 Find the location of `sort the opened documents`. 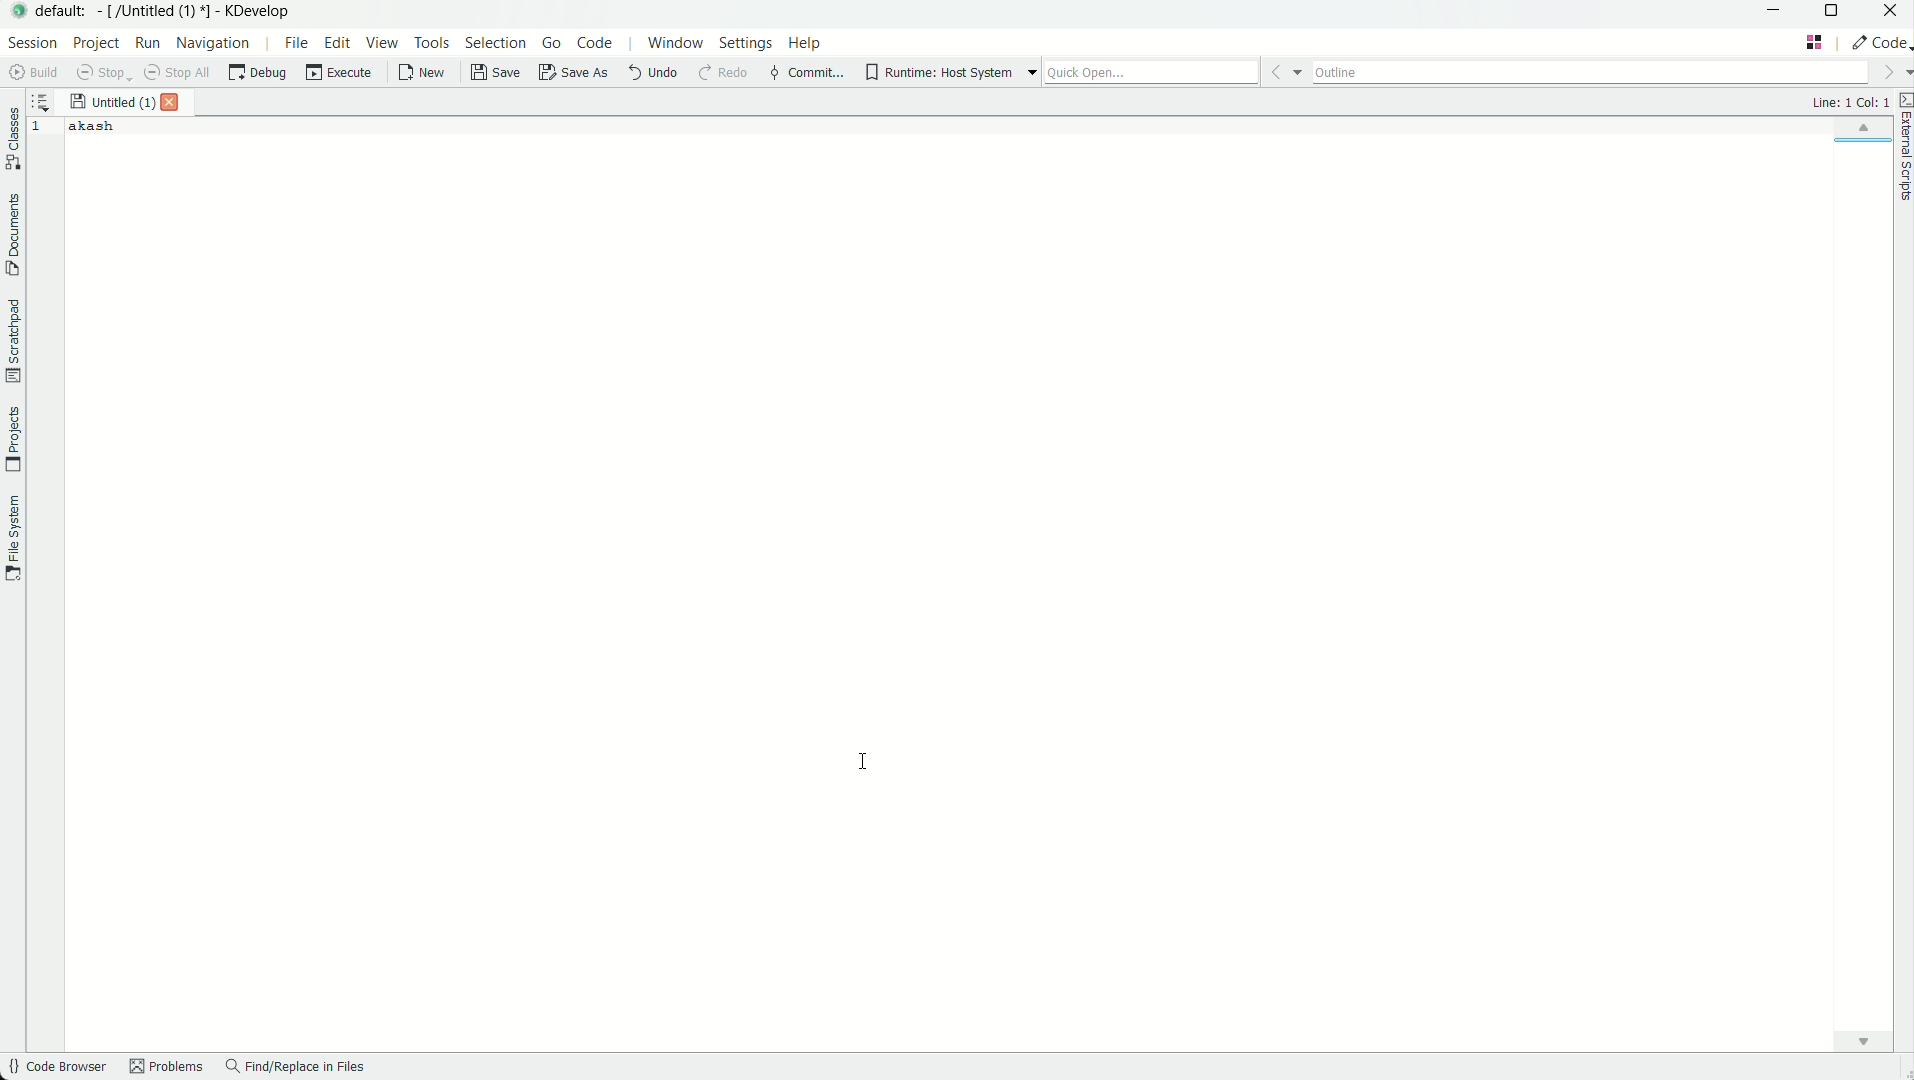

sort the opened documents is located at coordinates (41, 98).